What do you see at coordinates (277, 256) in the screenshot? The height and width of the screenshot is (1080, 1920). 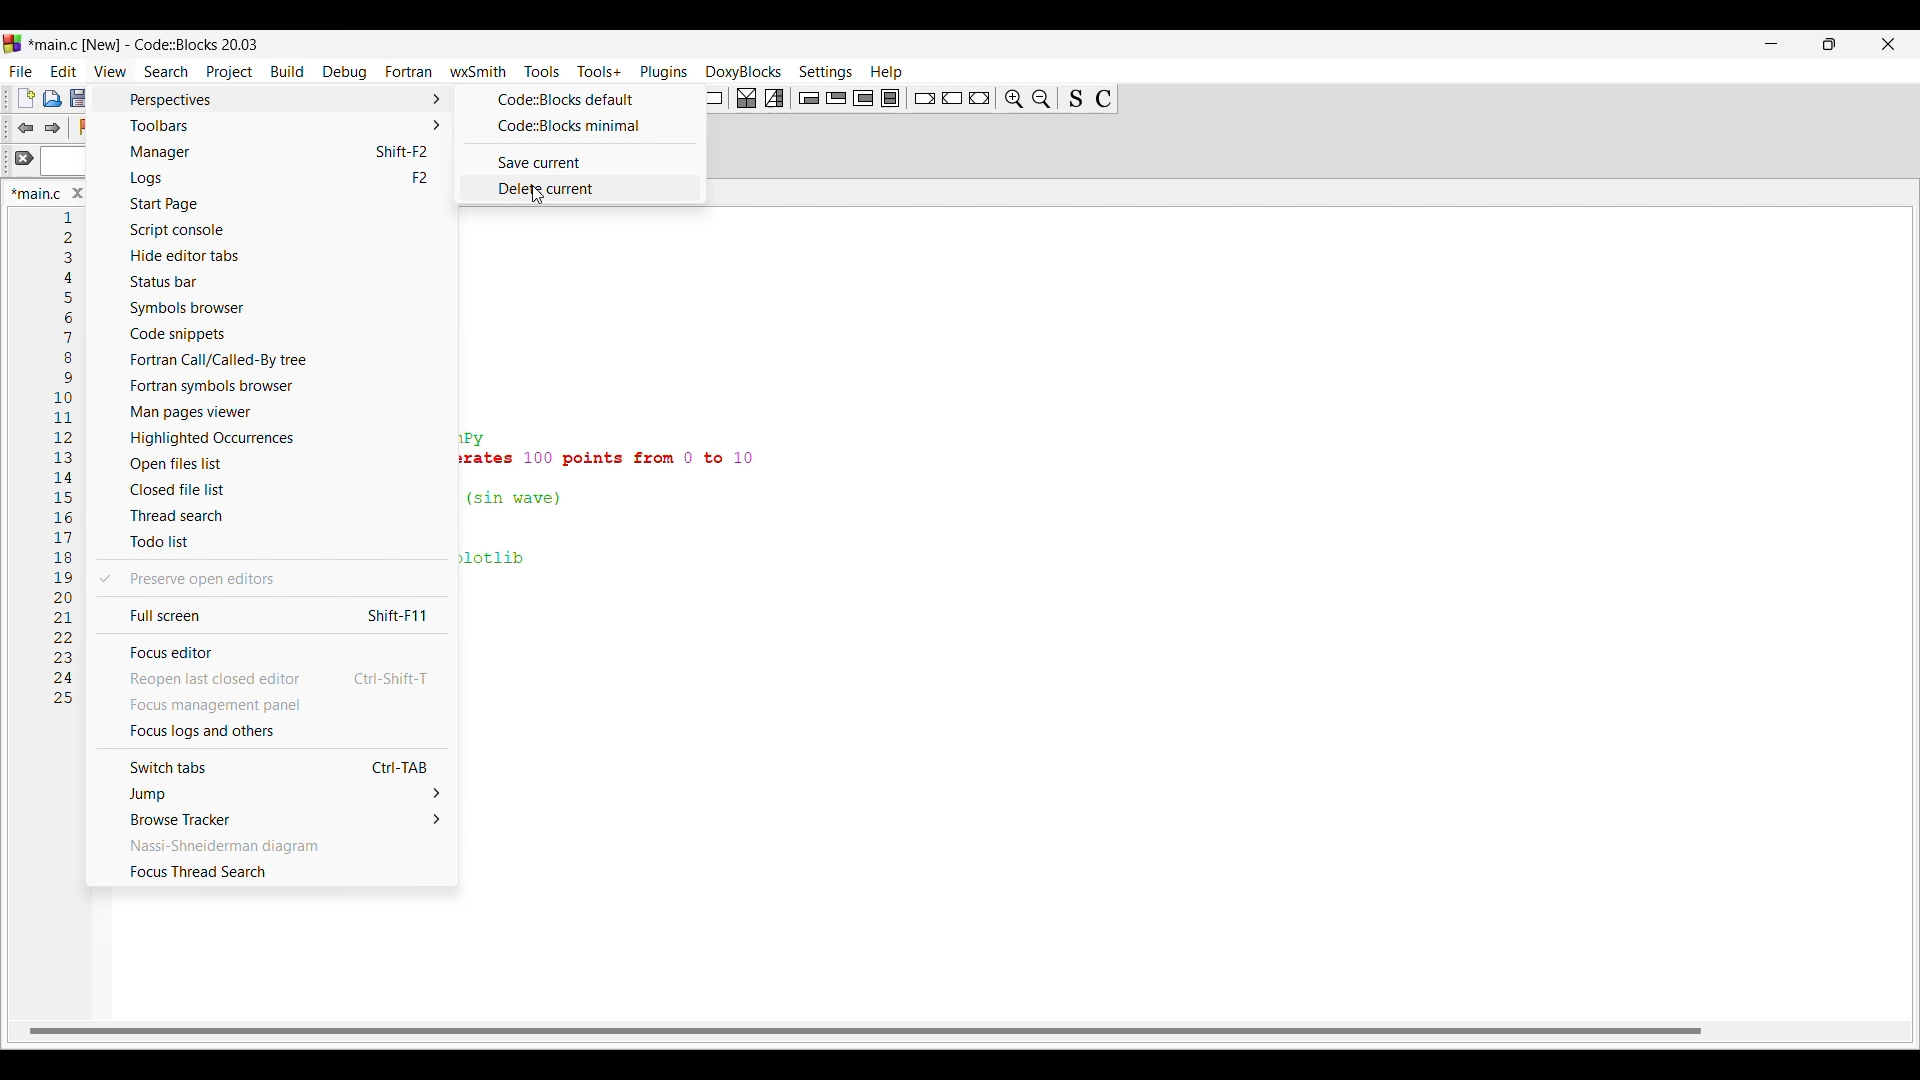 I see `Hide editor tabs` at bounding box center [277, 256].